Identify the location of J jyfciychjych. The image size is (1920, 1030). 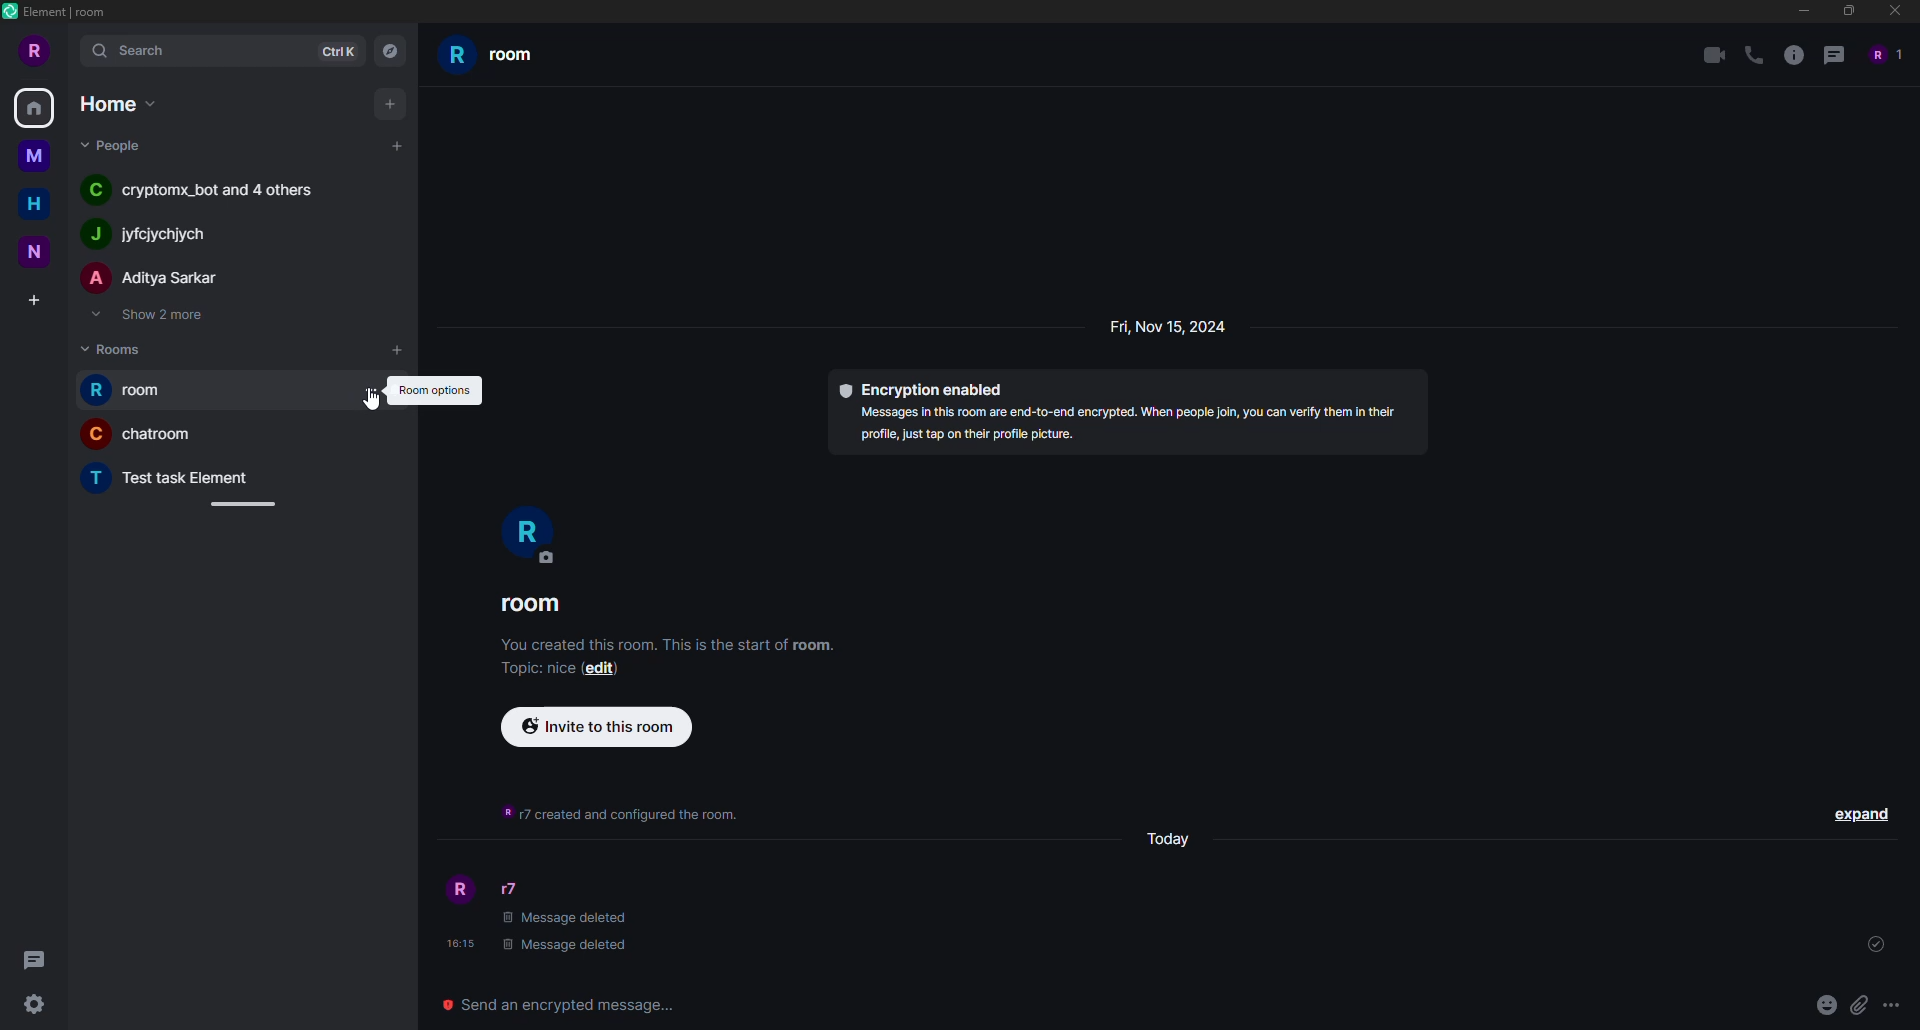
(159, 230).